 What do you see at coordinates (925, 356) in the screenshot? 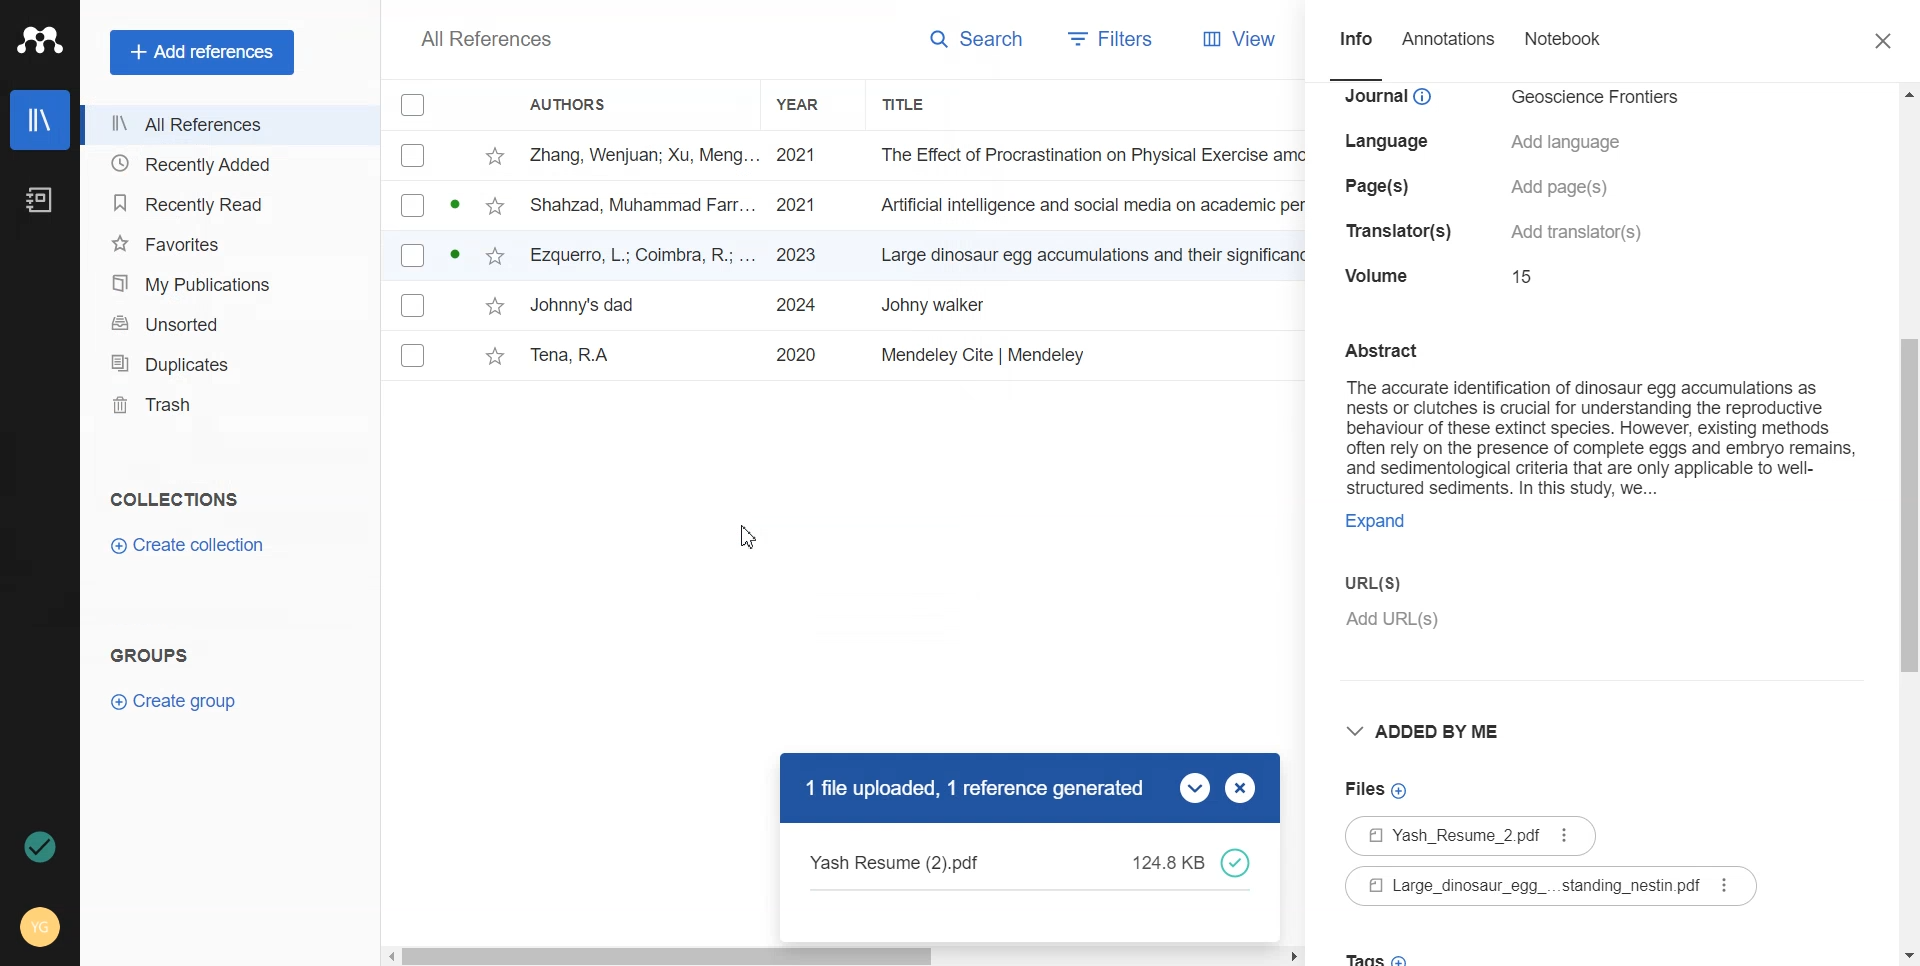
I see `File` at bounding box center [925, 356].